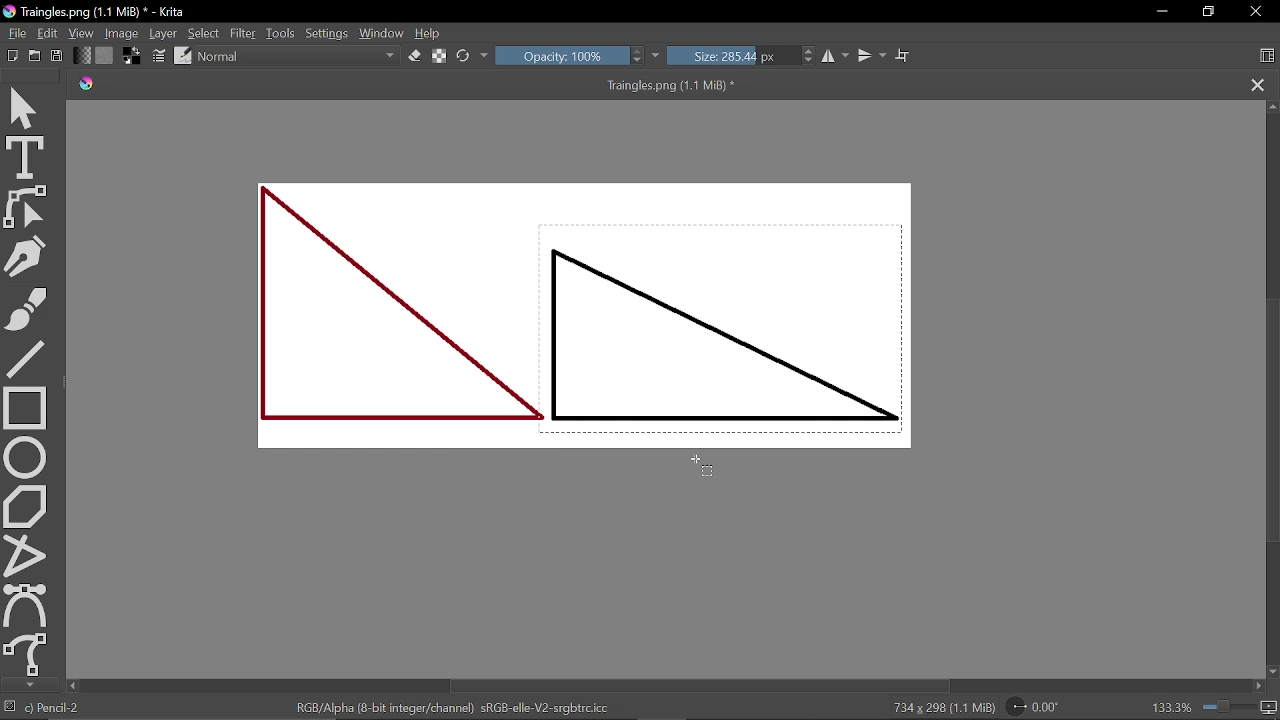 This screenshot has height=720, width=1280. What do you see at coordinates (35, 55) in the screenshot?
I see `Create new file` at bounding box center [35, 55].